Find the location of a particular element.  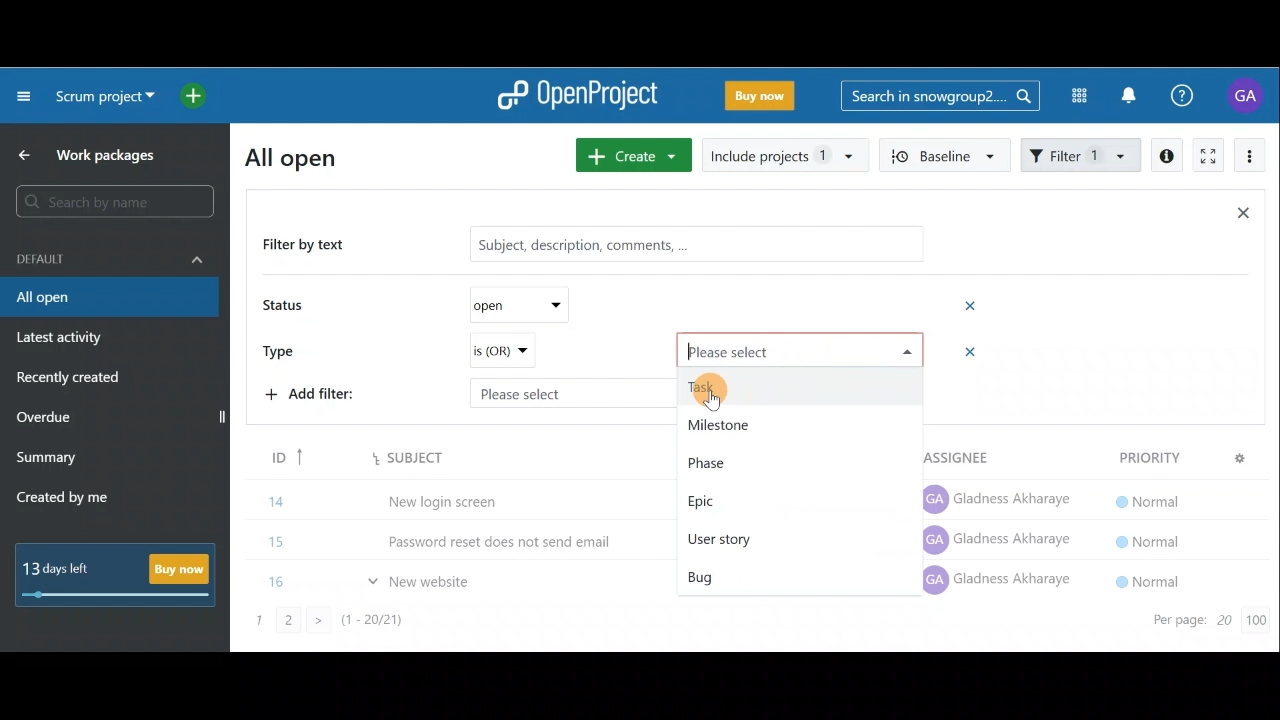

Item 15 is located at coordinates (465, 536).